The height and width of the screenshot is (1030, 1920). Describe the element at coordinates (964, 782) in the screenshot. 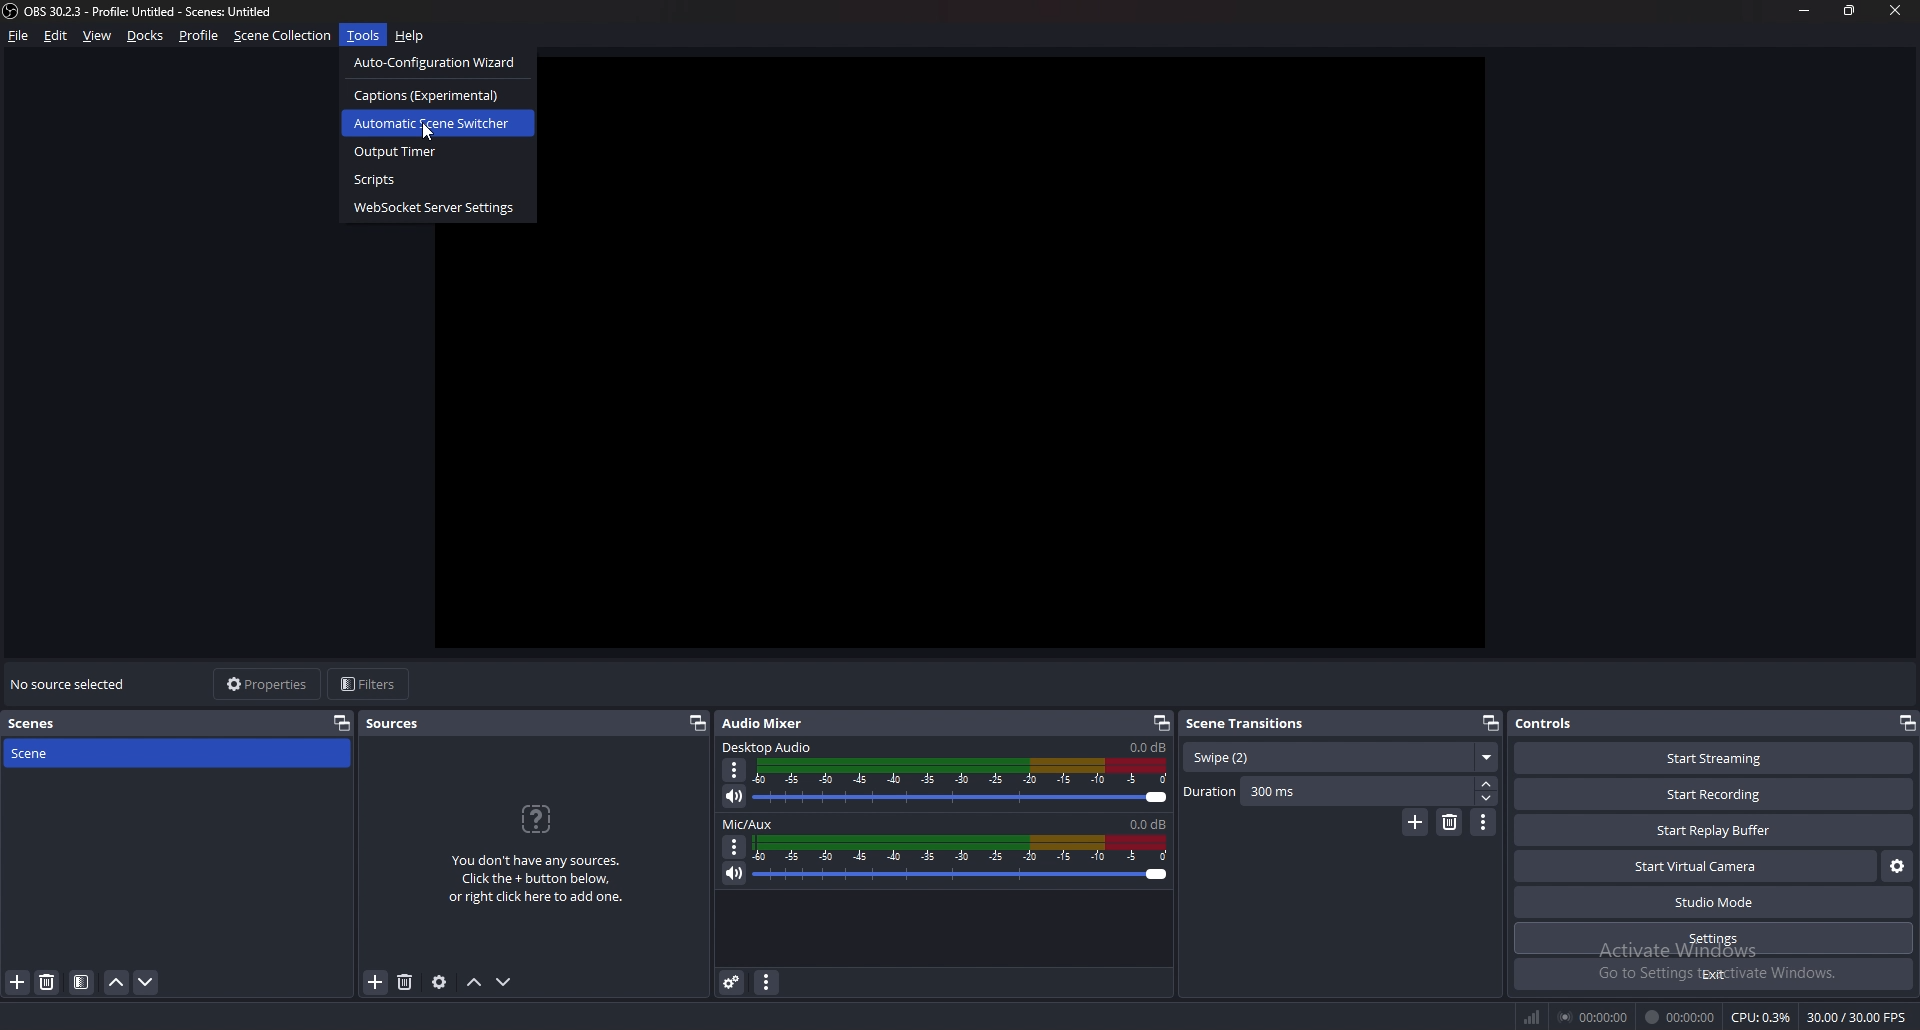

I see `volume adjust` at that location.